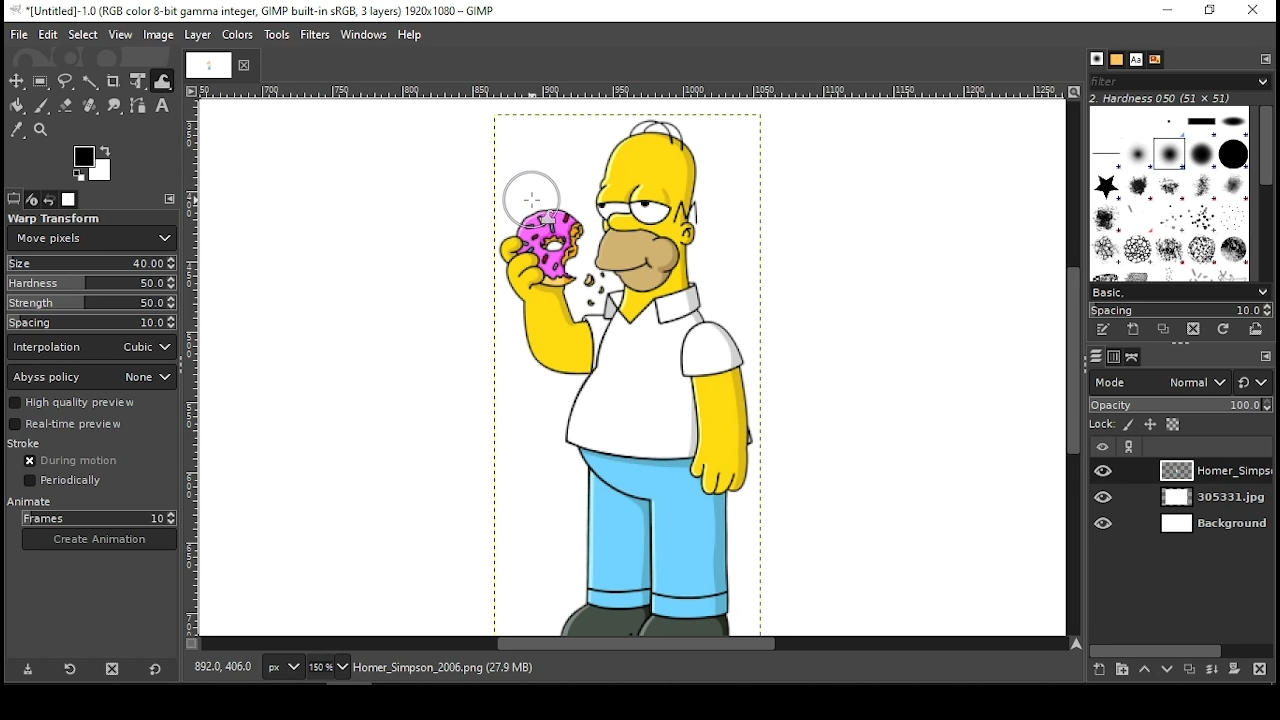  Describe the element at coordinates (1168, 11) in the screenshot. I see `minimize` at that location.